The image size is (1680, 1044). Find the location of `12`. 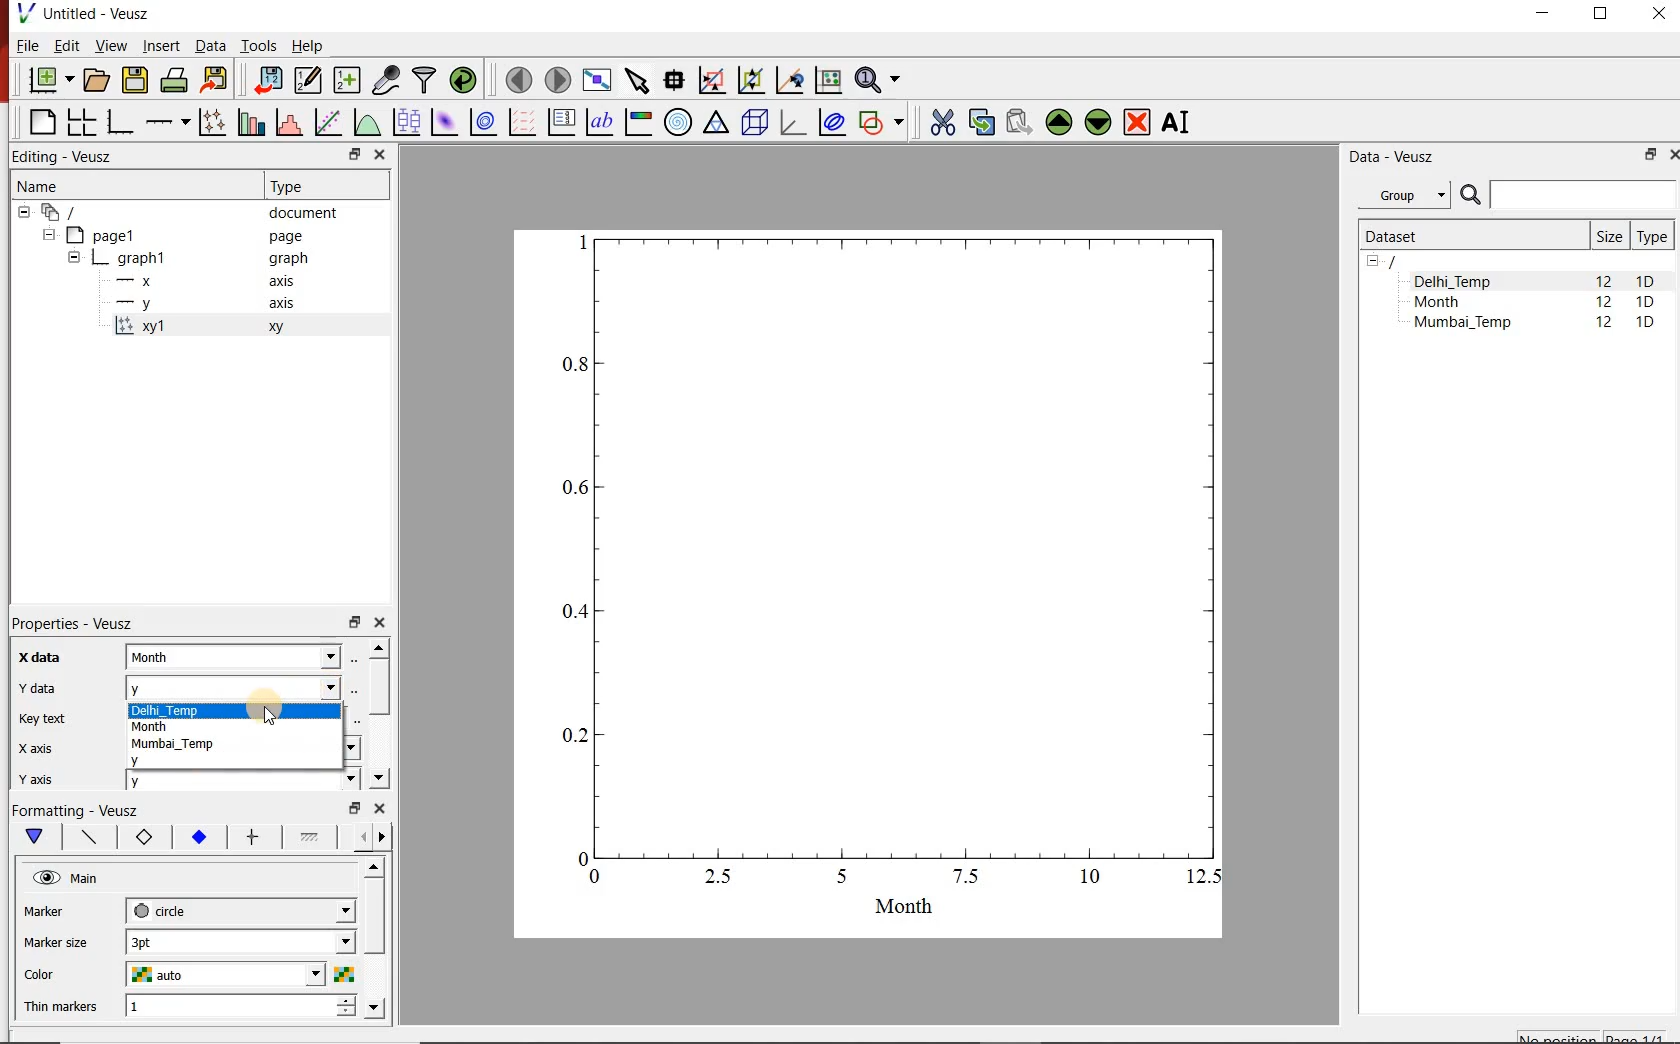

12 is located at coordinates (1604, 304).